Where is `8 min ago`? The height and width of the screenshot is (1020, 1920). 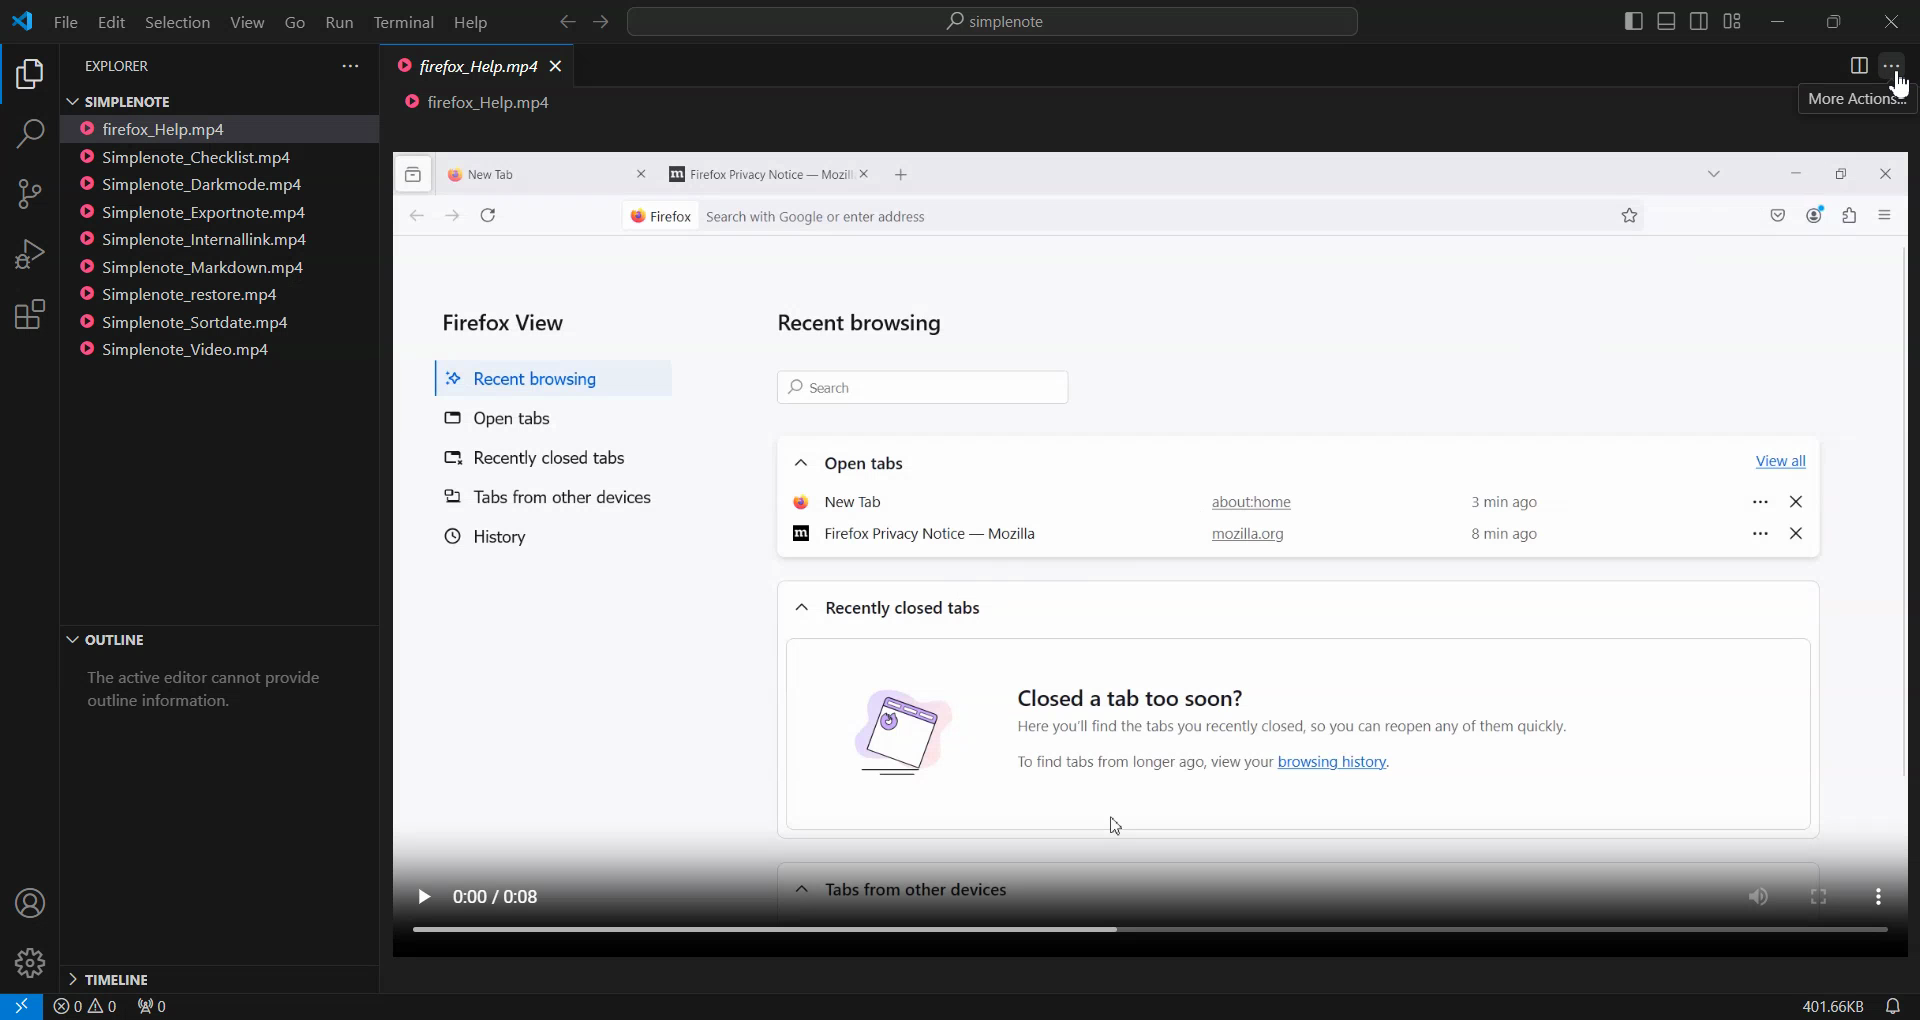
8 min ago is located at coordinates (1506, 535).